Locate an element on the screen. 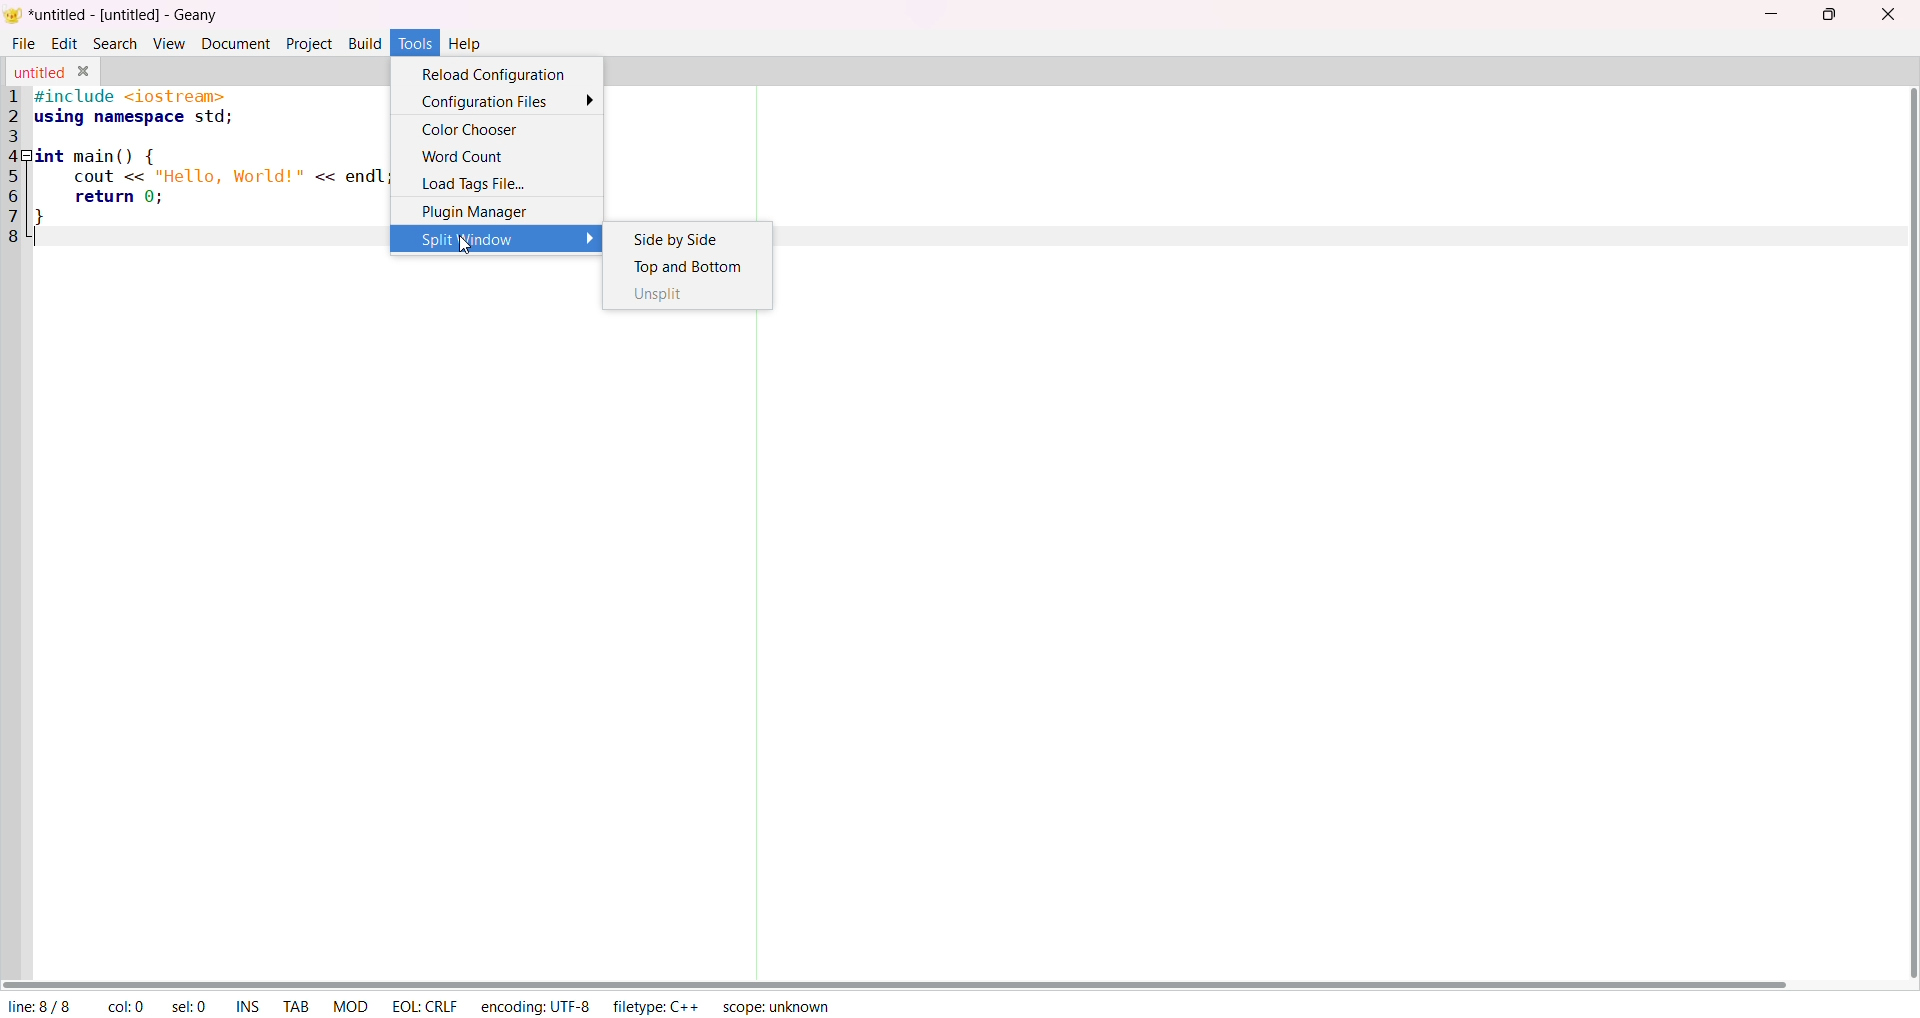  Document is located at coordinates (233, 43).